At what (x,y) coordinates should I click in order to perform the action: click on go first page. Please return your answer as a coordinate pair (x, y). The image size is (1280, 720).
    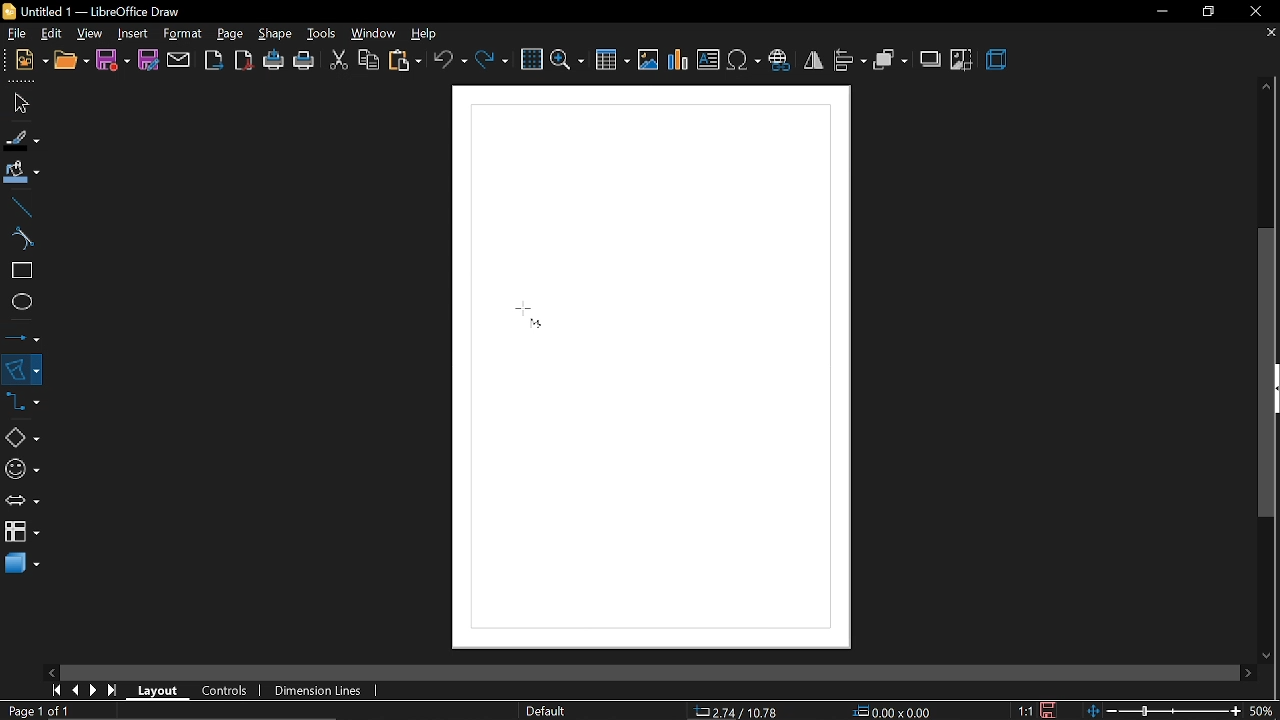
    Looking at the image, I should click on (56, 690).